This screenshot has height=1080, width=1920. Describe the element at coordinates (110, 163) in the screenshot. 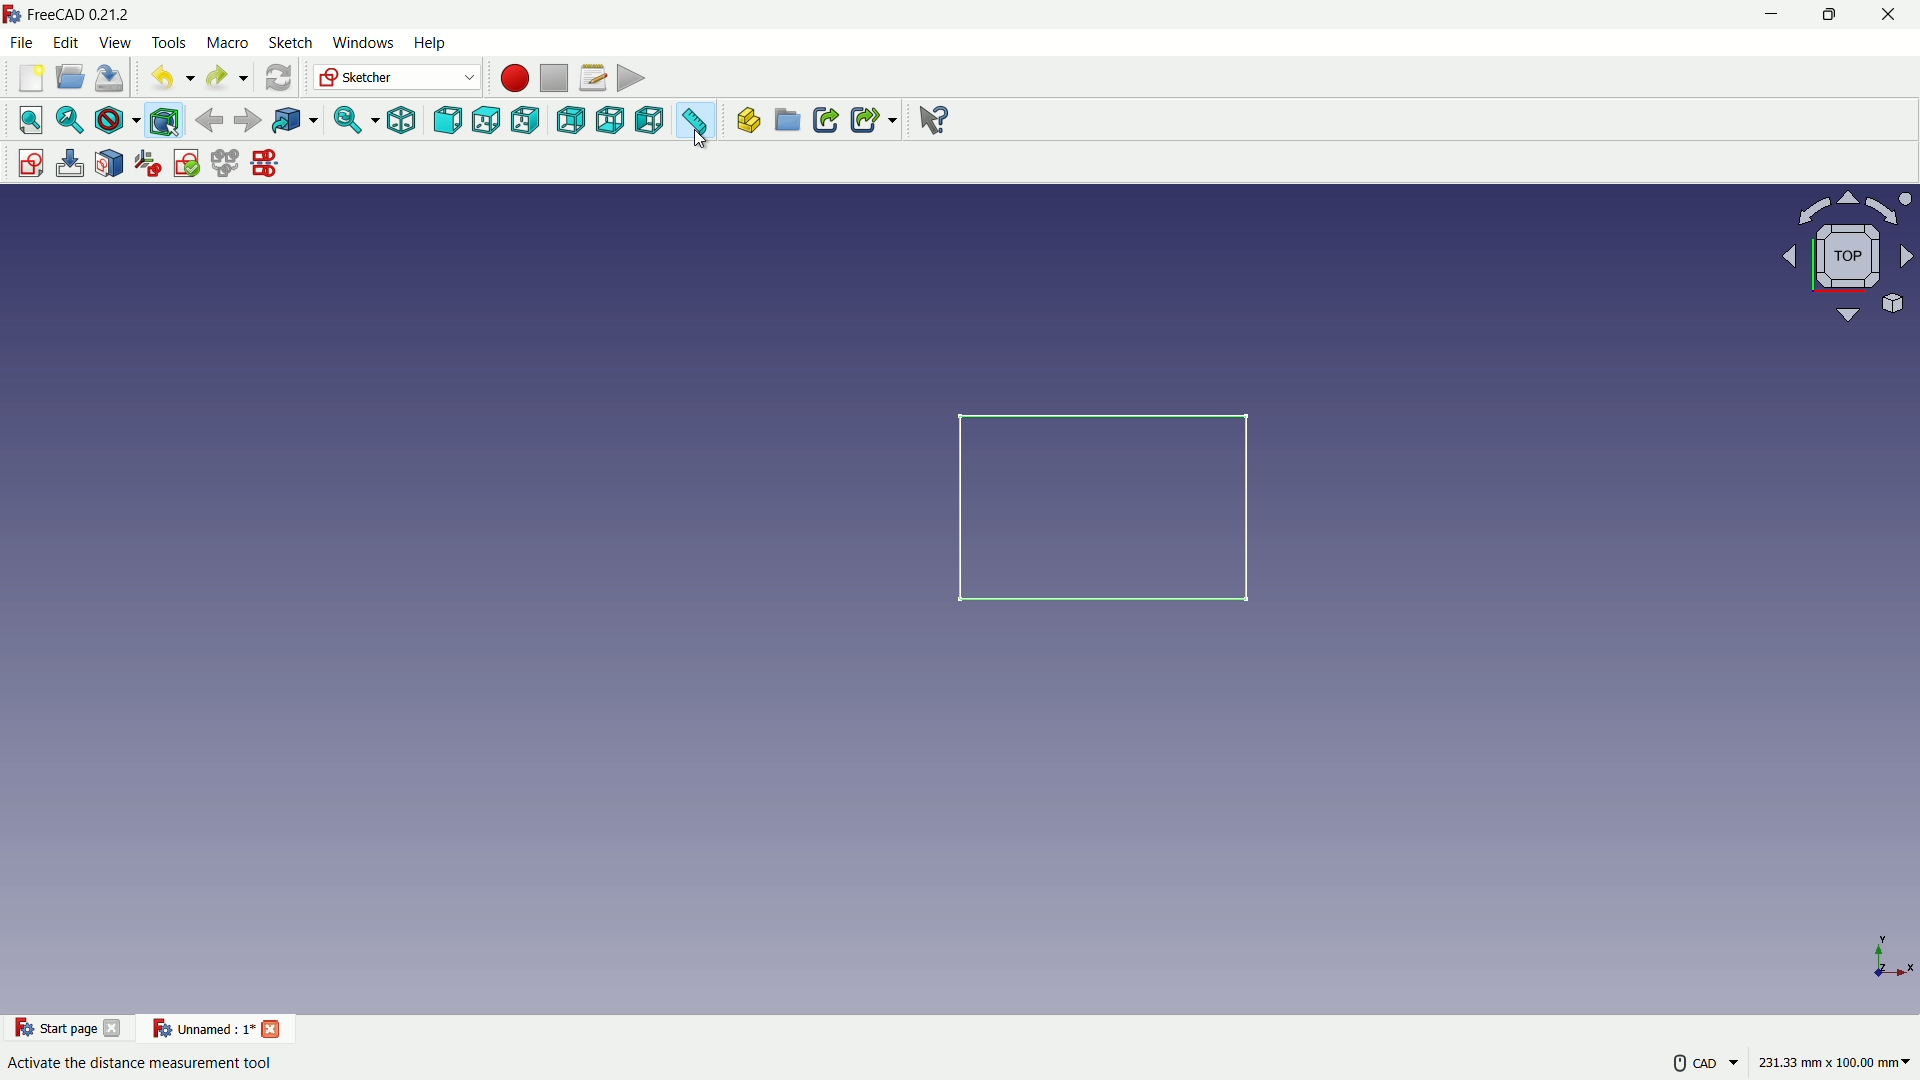

I see `map sketch to face` at that location.